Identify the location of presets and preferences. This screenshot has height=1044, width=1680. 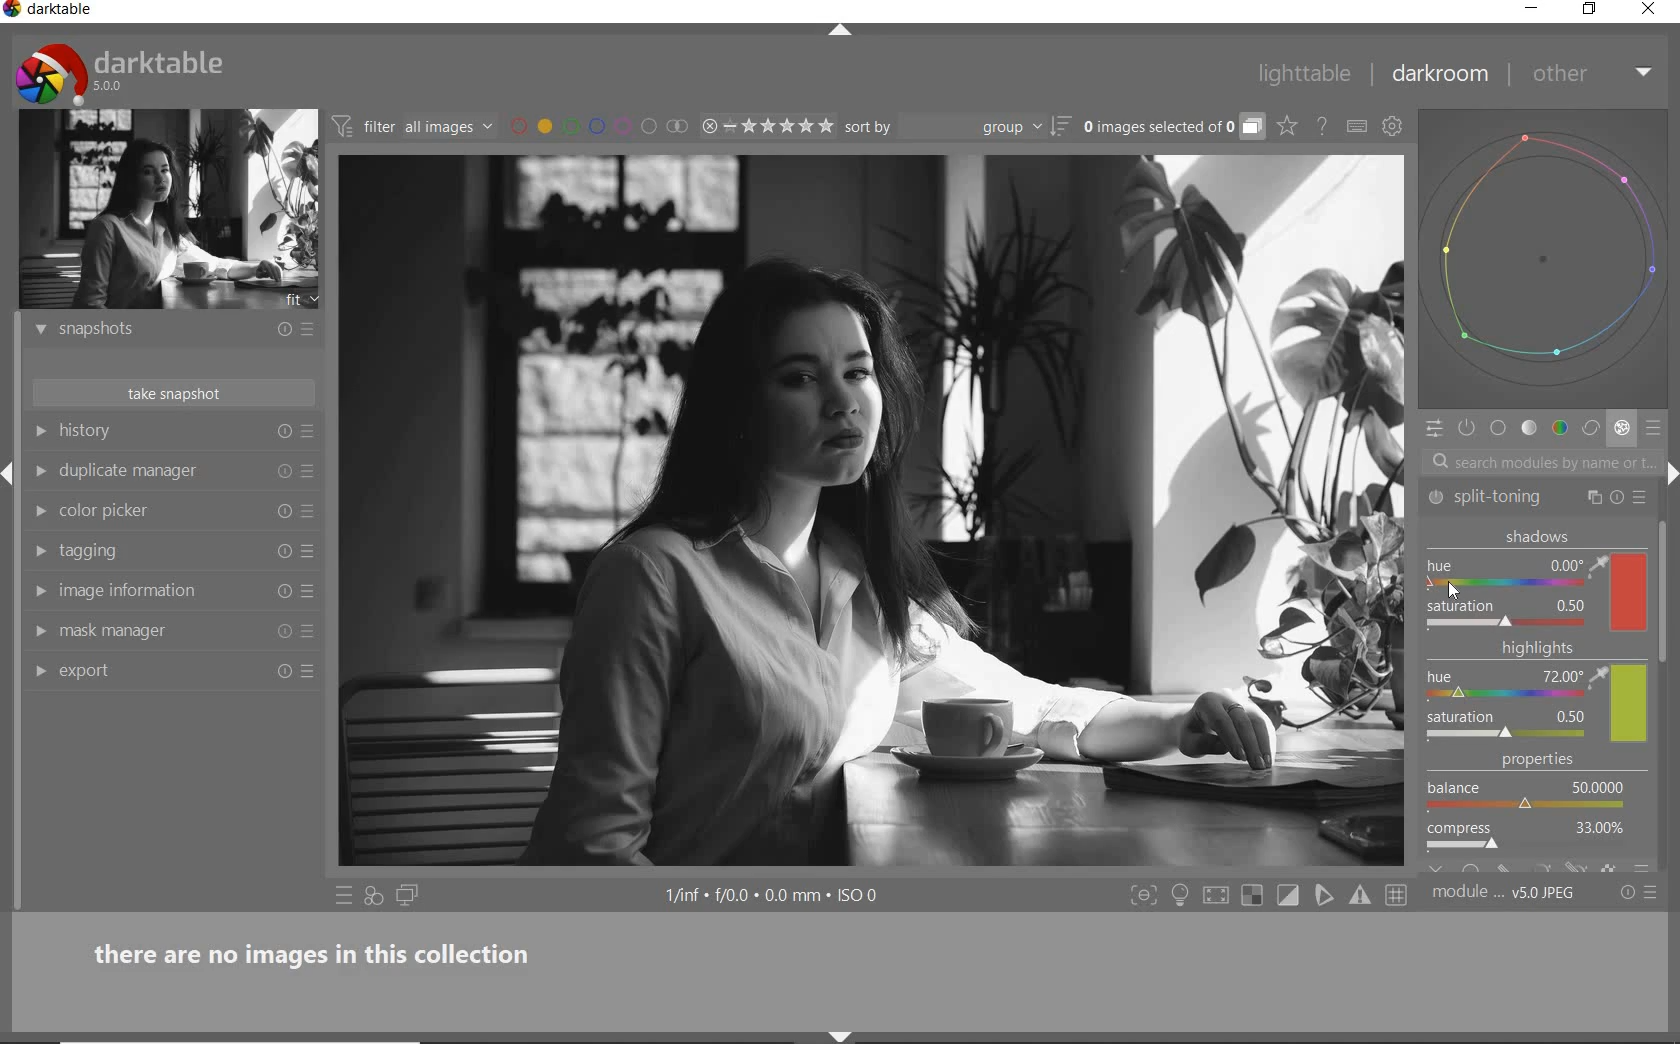
(307, 329).